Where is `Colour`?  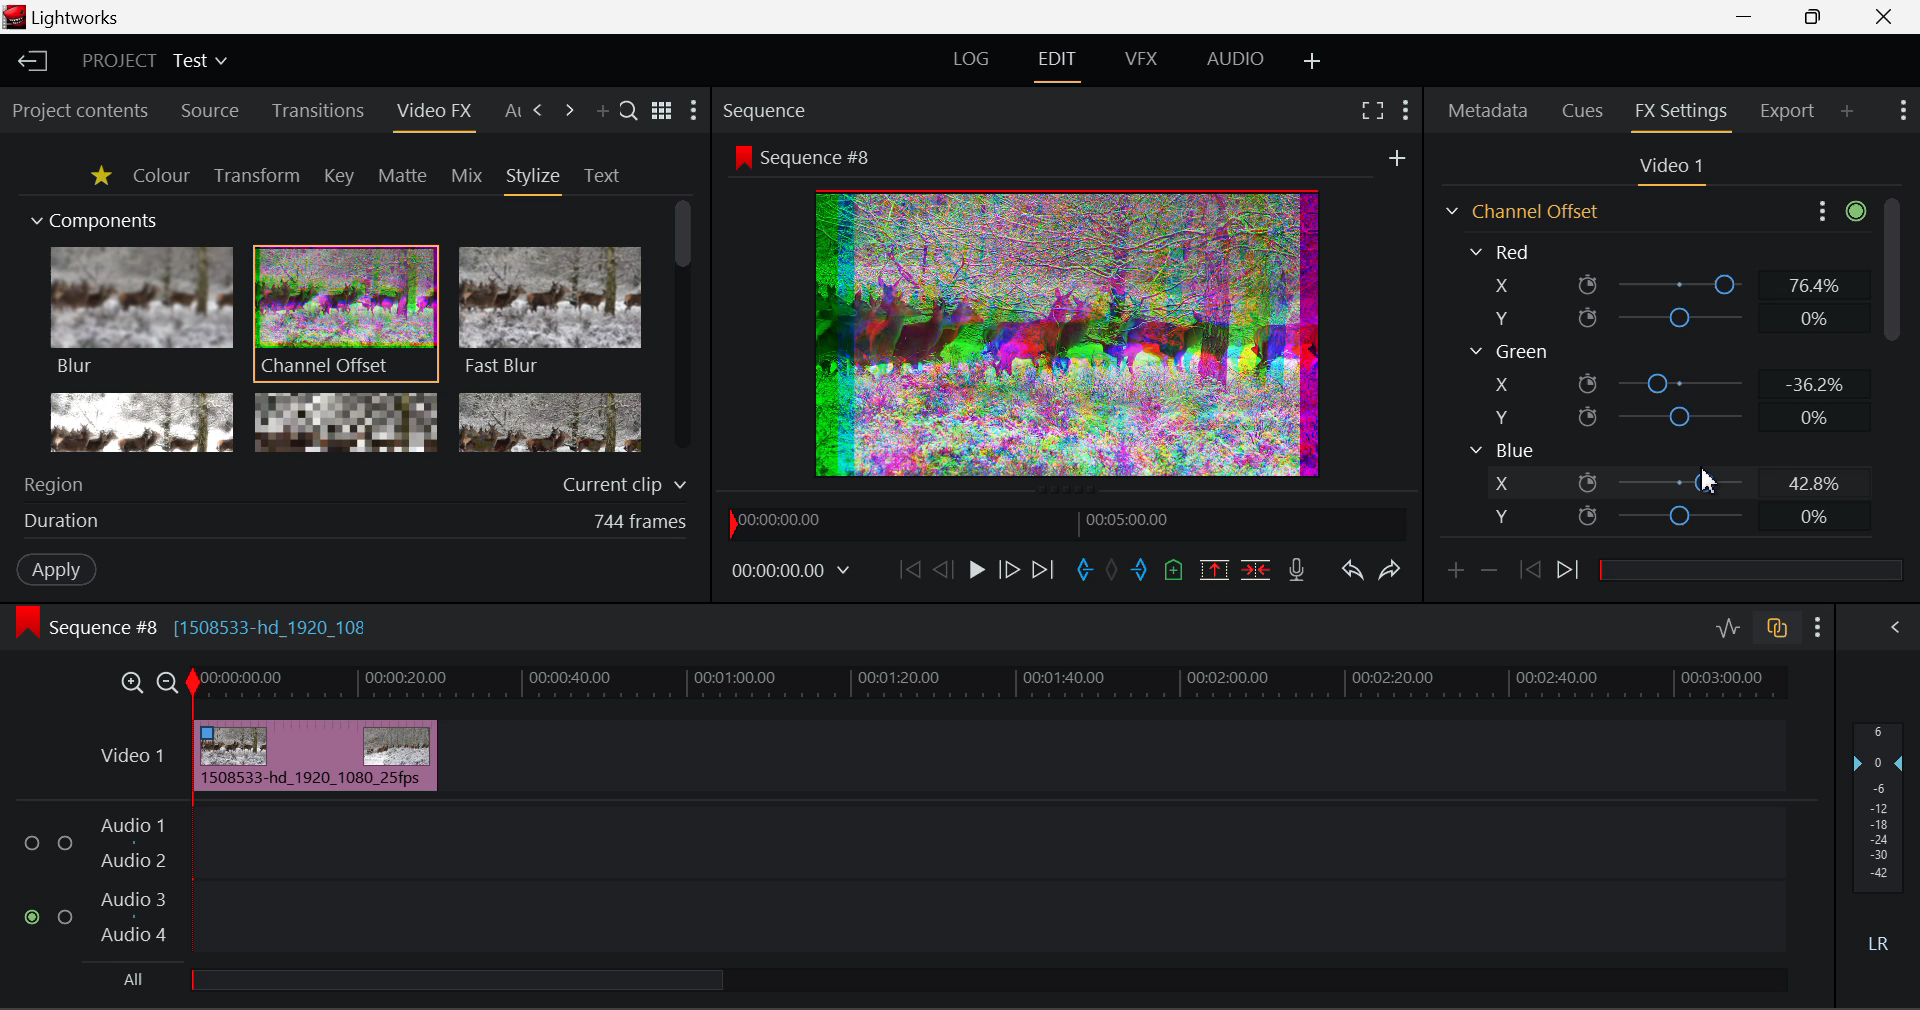
Colour is located at coordinates (160, 175).